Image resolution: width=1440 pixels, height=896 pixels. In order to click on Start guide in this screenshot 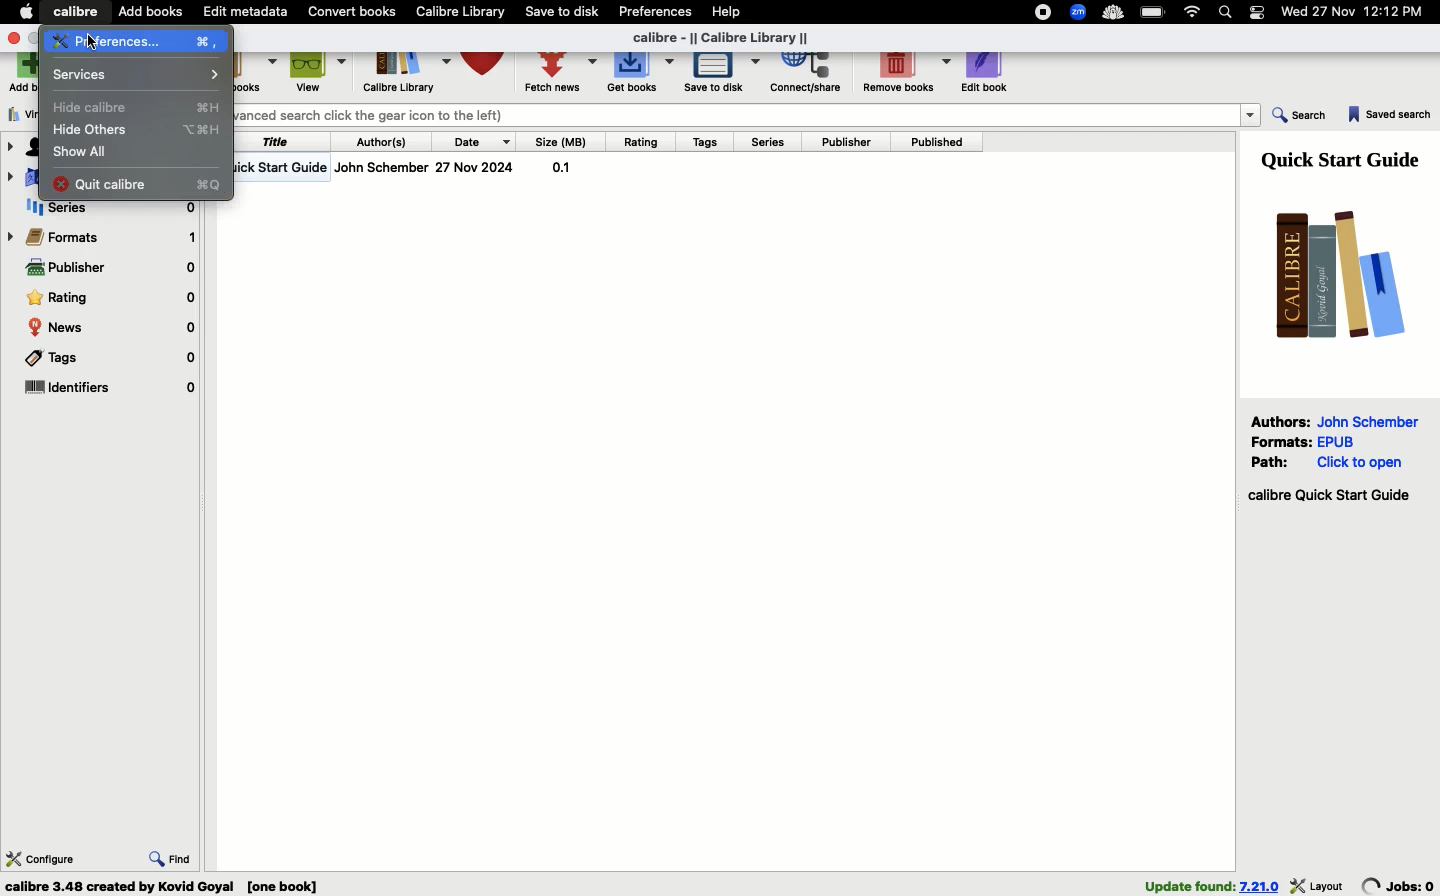, I will do `click(1328, 496)`.